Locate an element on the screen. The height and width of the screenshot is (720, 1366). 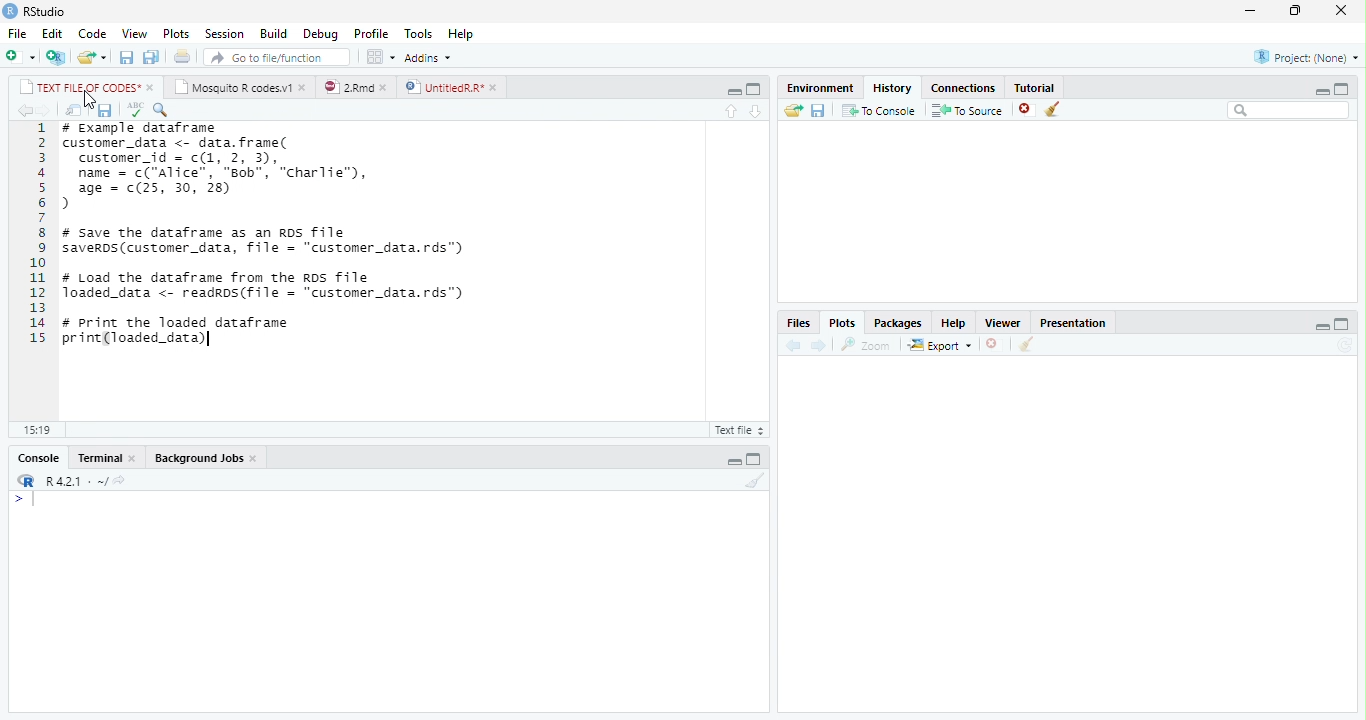
line numbering is located at coordinates (38, 232).